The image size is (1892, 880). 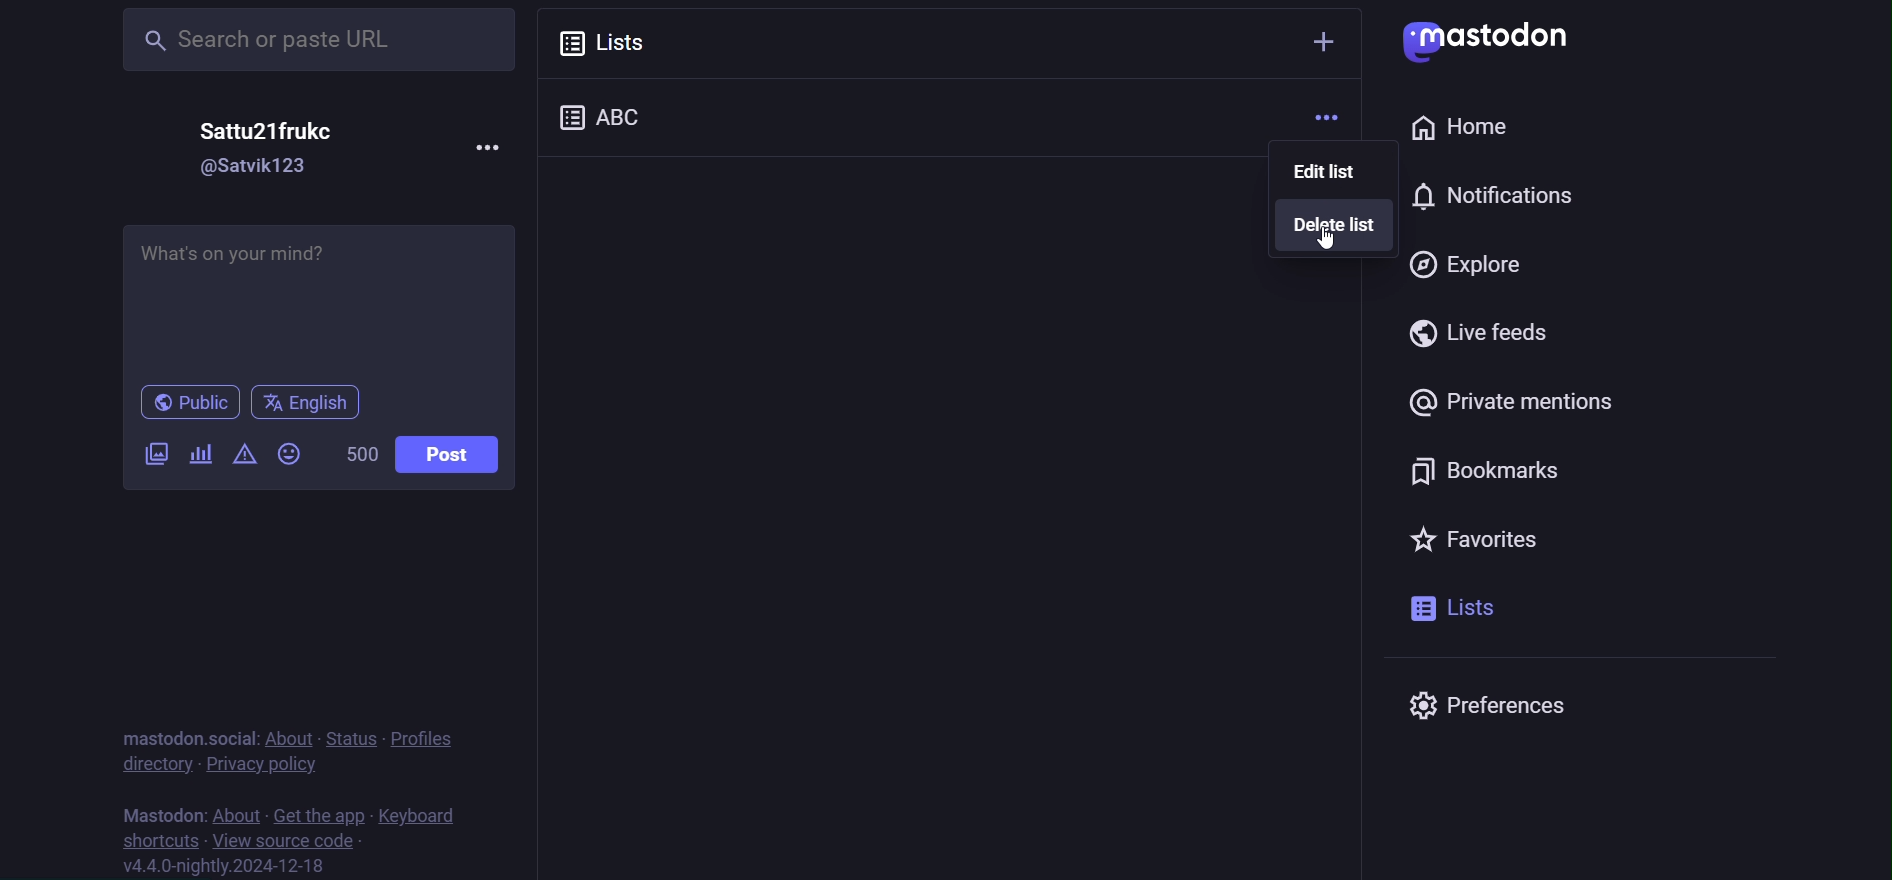 I want to click on add, so click(x=1323, y=39).